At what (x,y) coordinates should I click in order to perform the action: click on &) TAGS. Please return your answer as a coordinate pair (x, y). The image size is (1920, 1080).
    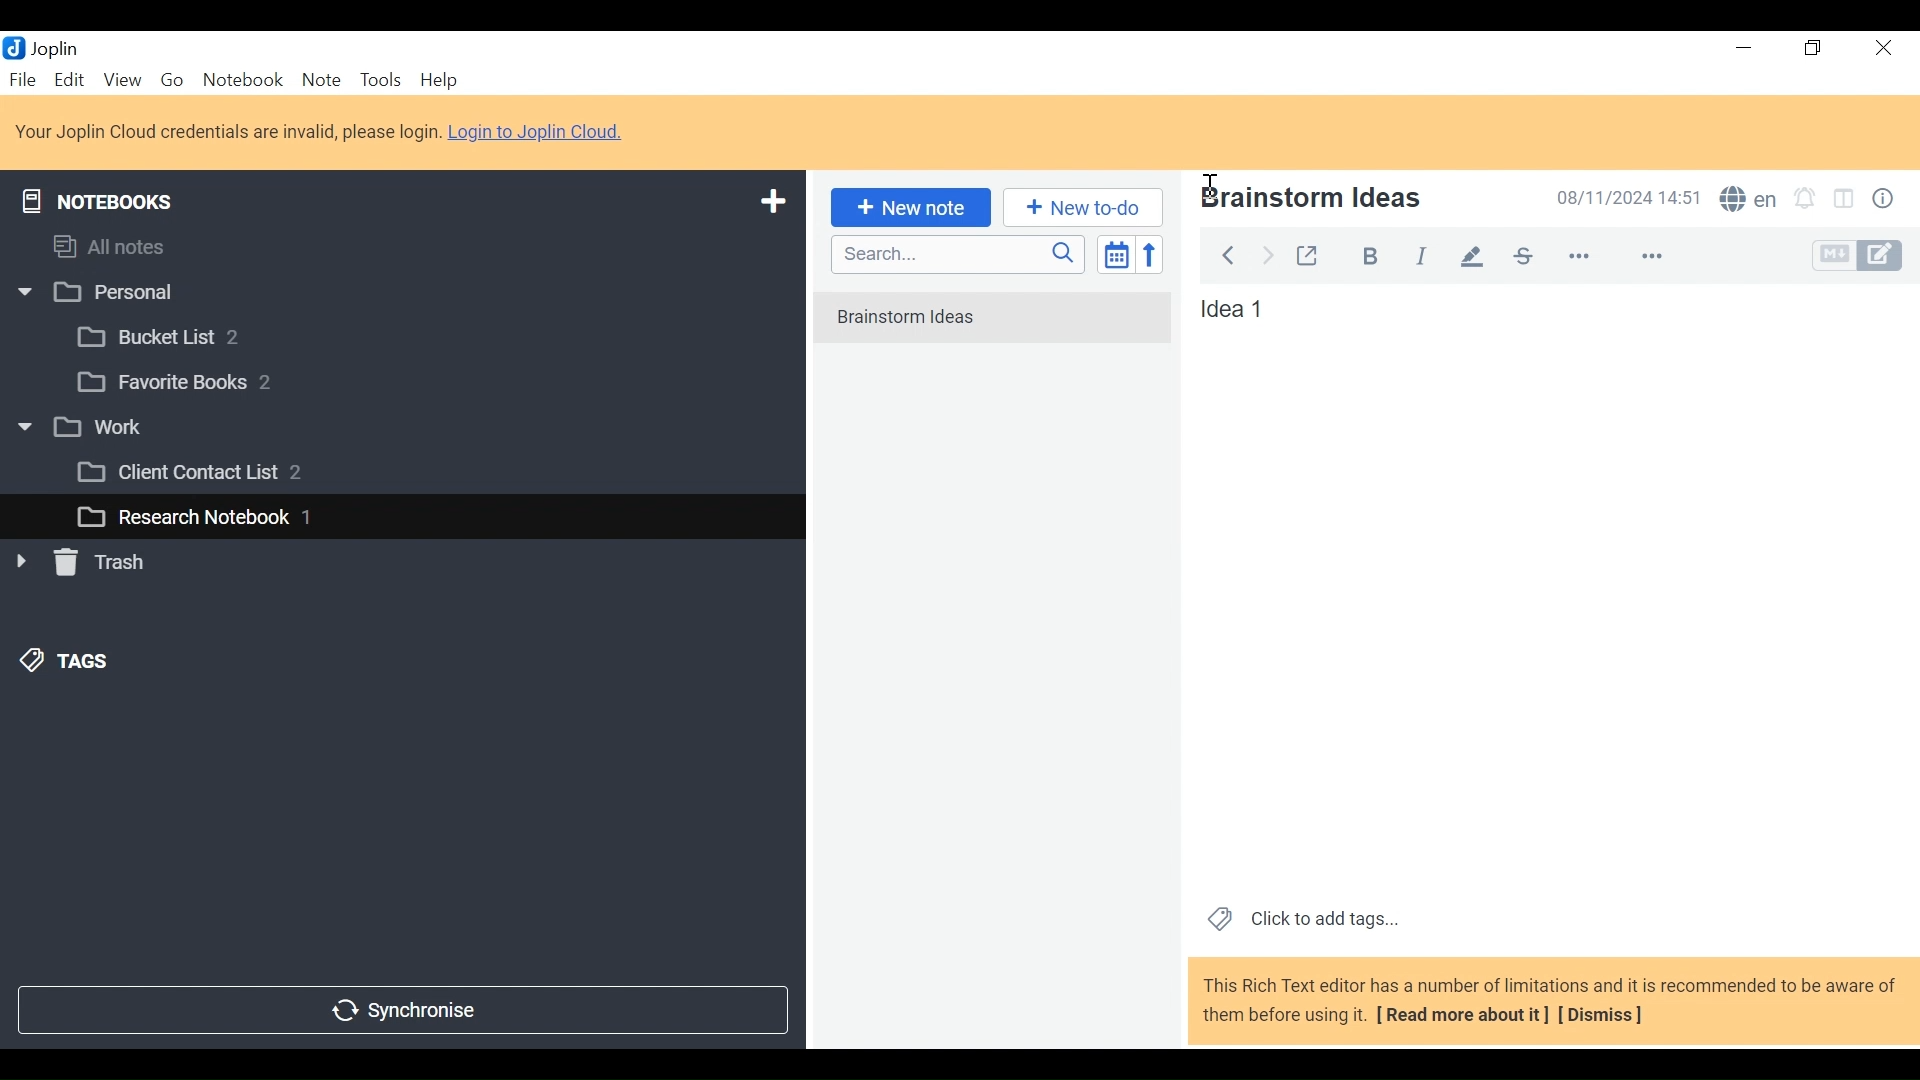
    Looking at the image, I should click on (87, 663).